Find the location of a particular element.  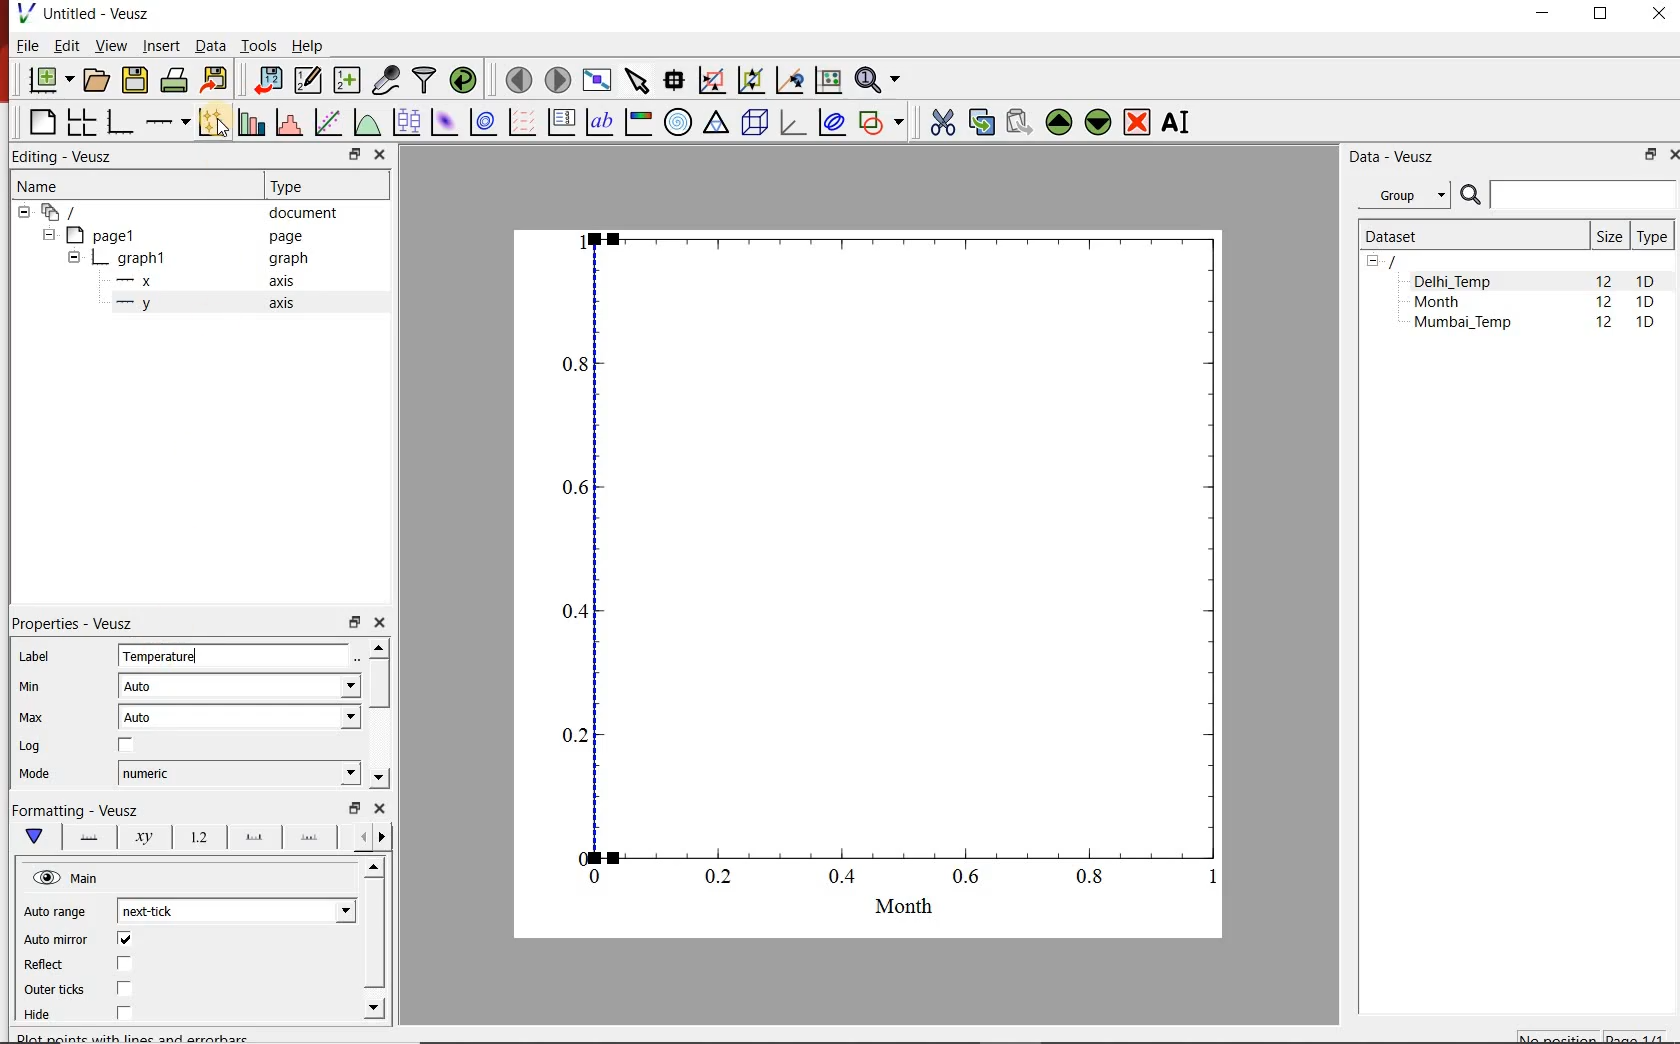

File is located at coordinates (26, 45).